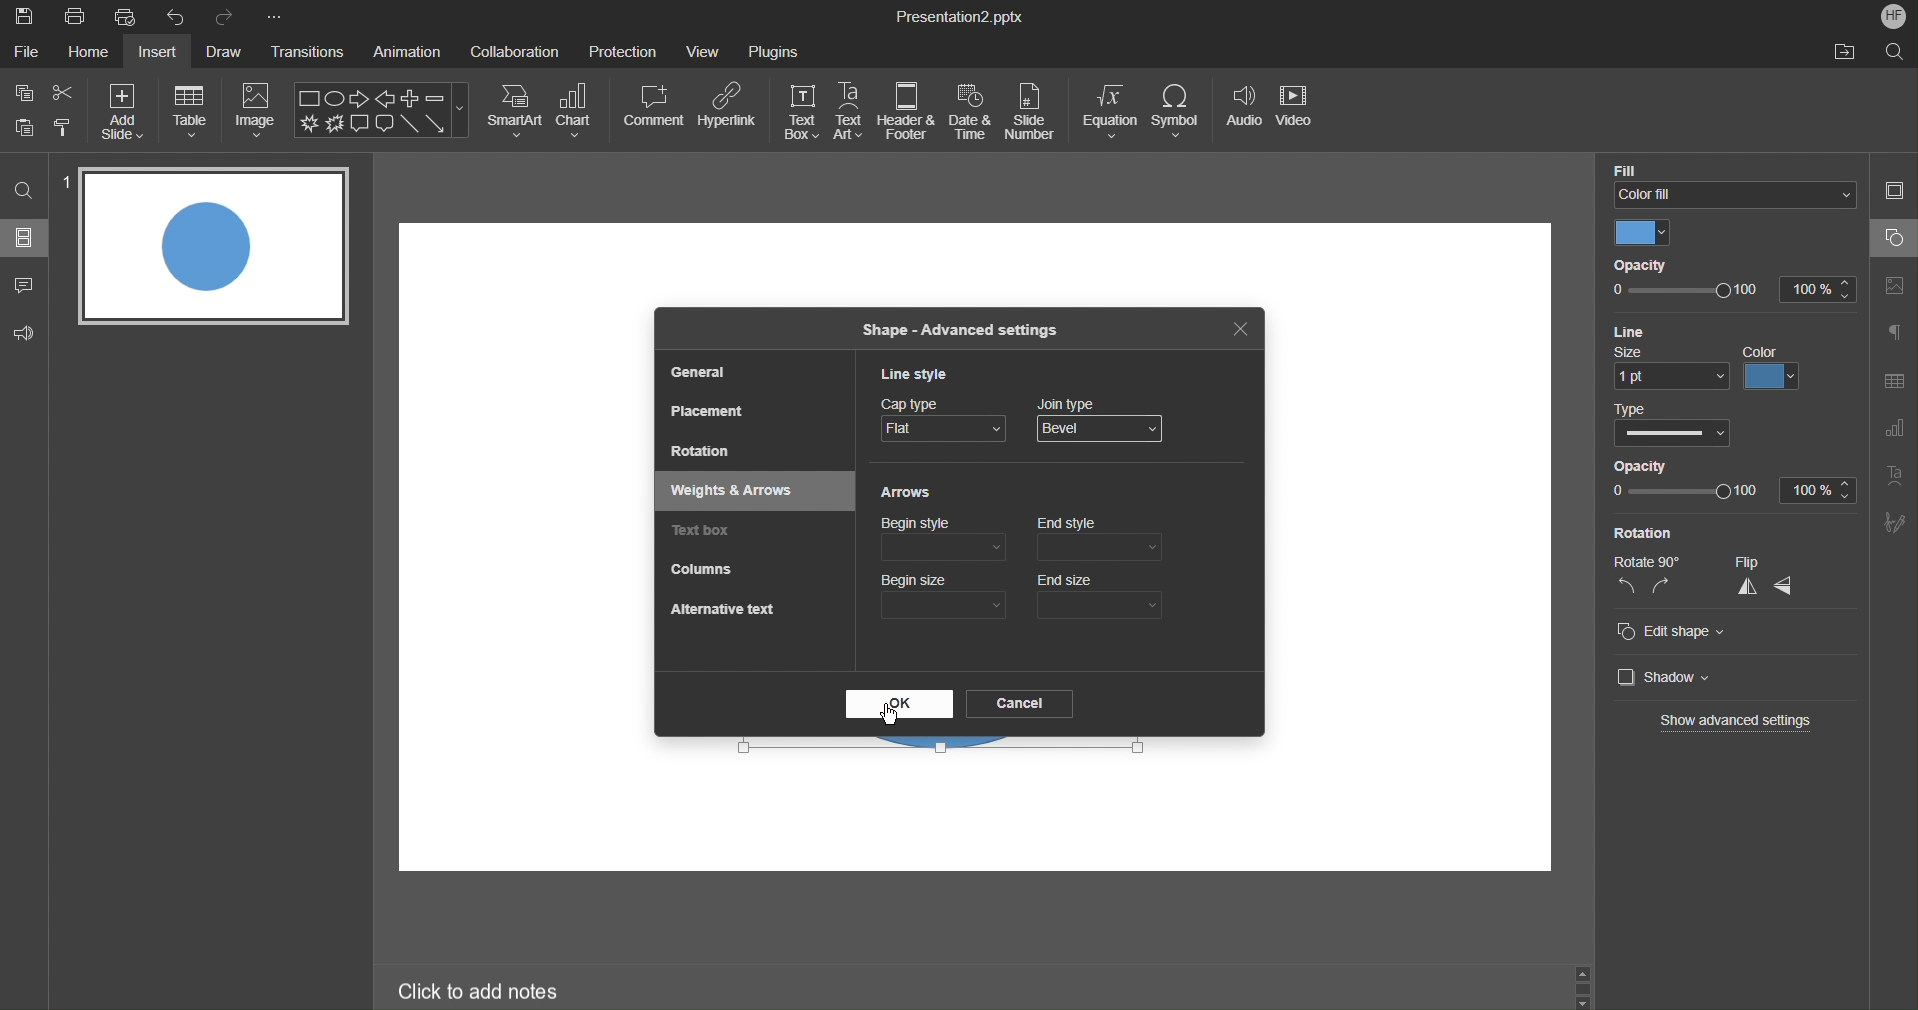 This screenshot has height=1010, width=1918. Describe the element at coordinates (25, 331) in the screenshot. I see `Feedback & Support` at that location.